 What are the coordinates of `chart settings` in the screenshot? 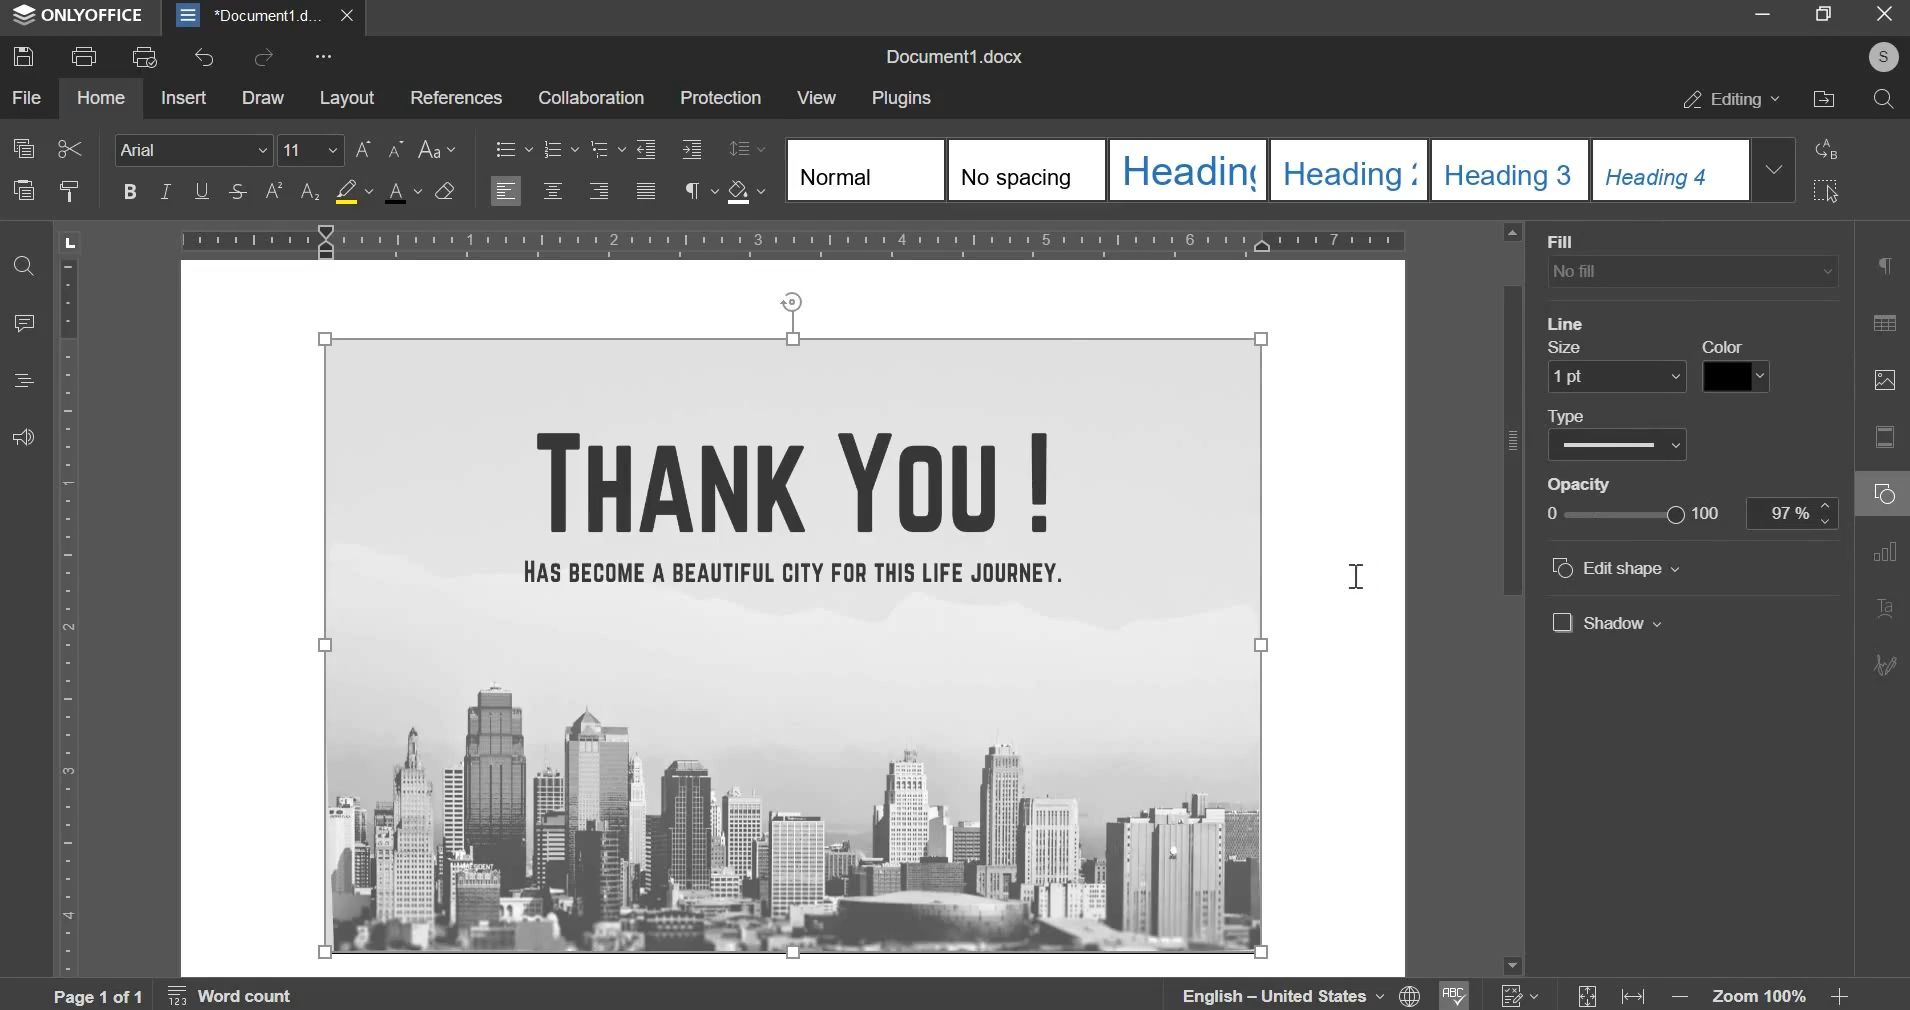 It's located at (1888, 553).